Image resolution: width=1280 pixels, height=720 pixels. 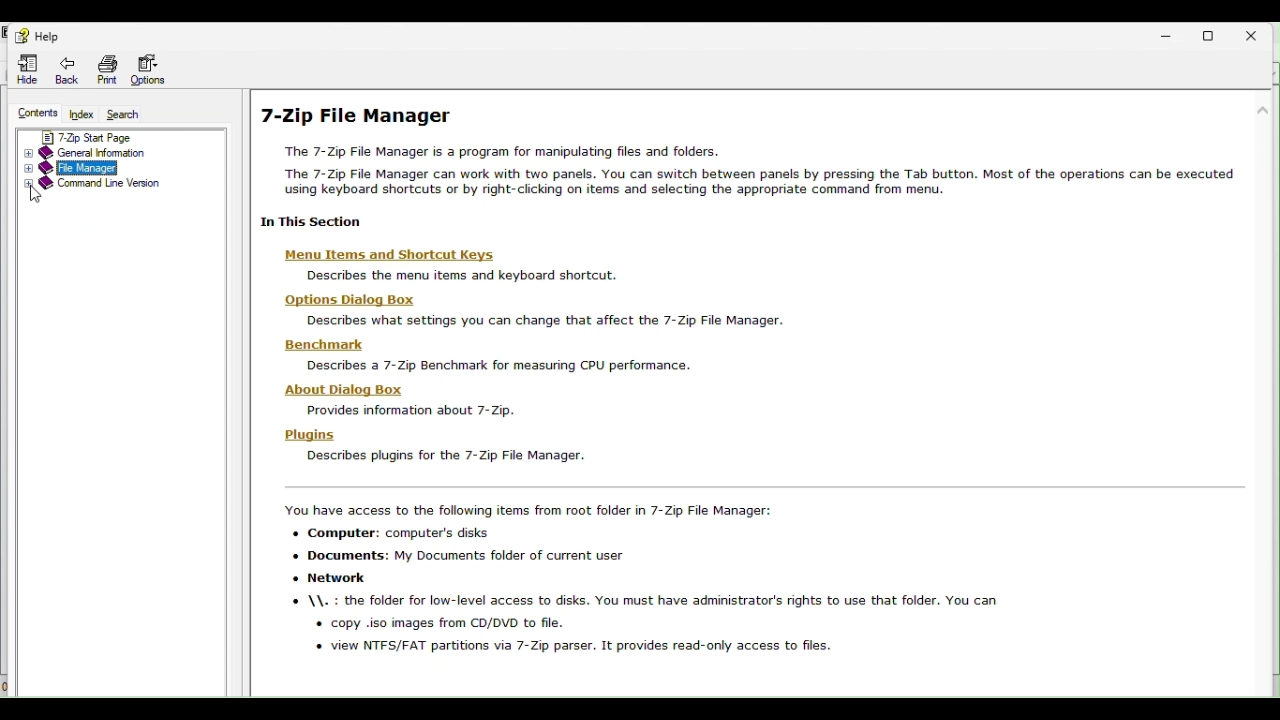 What do you see at coordinates (759, 165) in the screenshot?
I see `7 zip file manager help page` at bounding box center [759, 165].